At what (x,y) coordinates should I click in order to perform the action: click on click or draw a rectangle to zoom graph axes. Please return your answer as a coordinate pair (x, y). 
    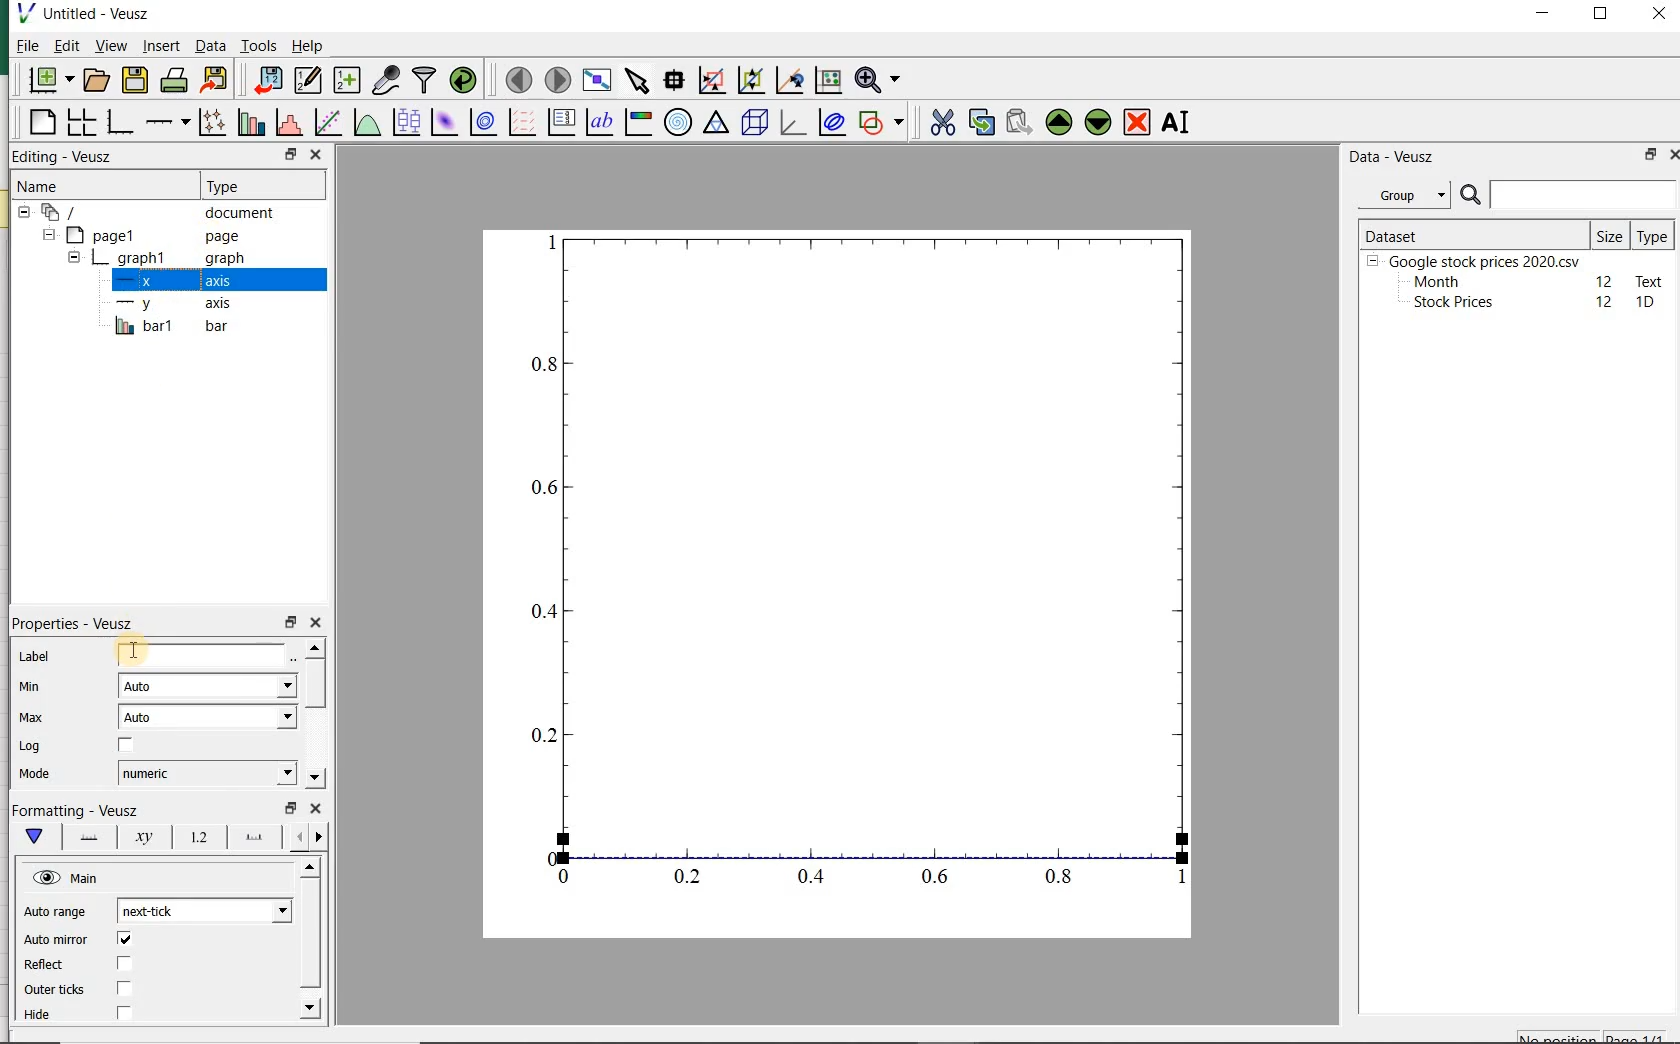
    Looking at the image, I should click on (711, 80).